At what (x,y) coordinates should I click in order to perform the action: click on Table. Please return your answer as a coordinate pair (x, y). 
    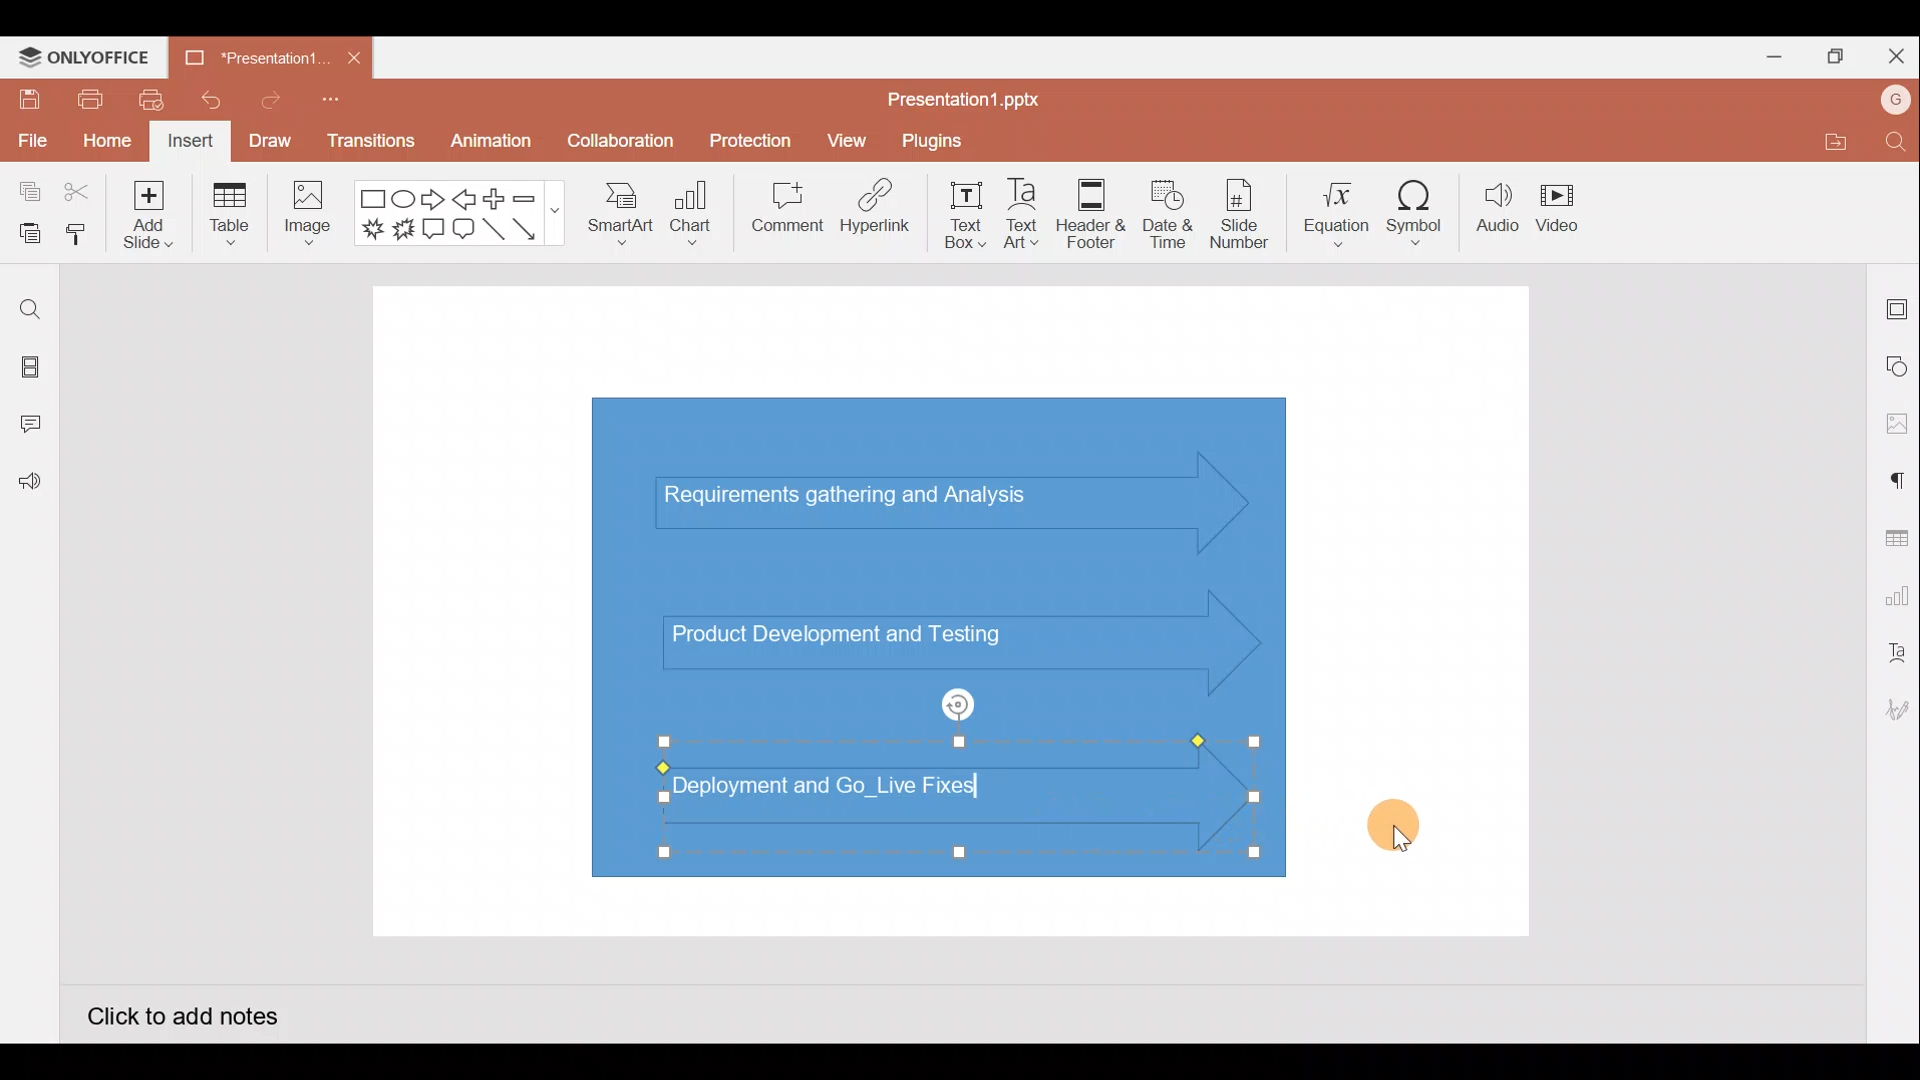
    Looking at the image, I should click on (232, 216).